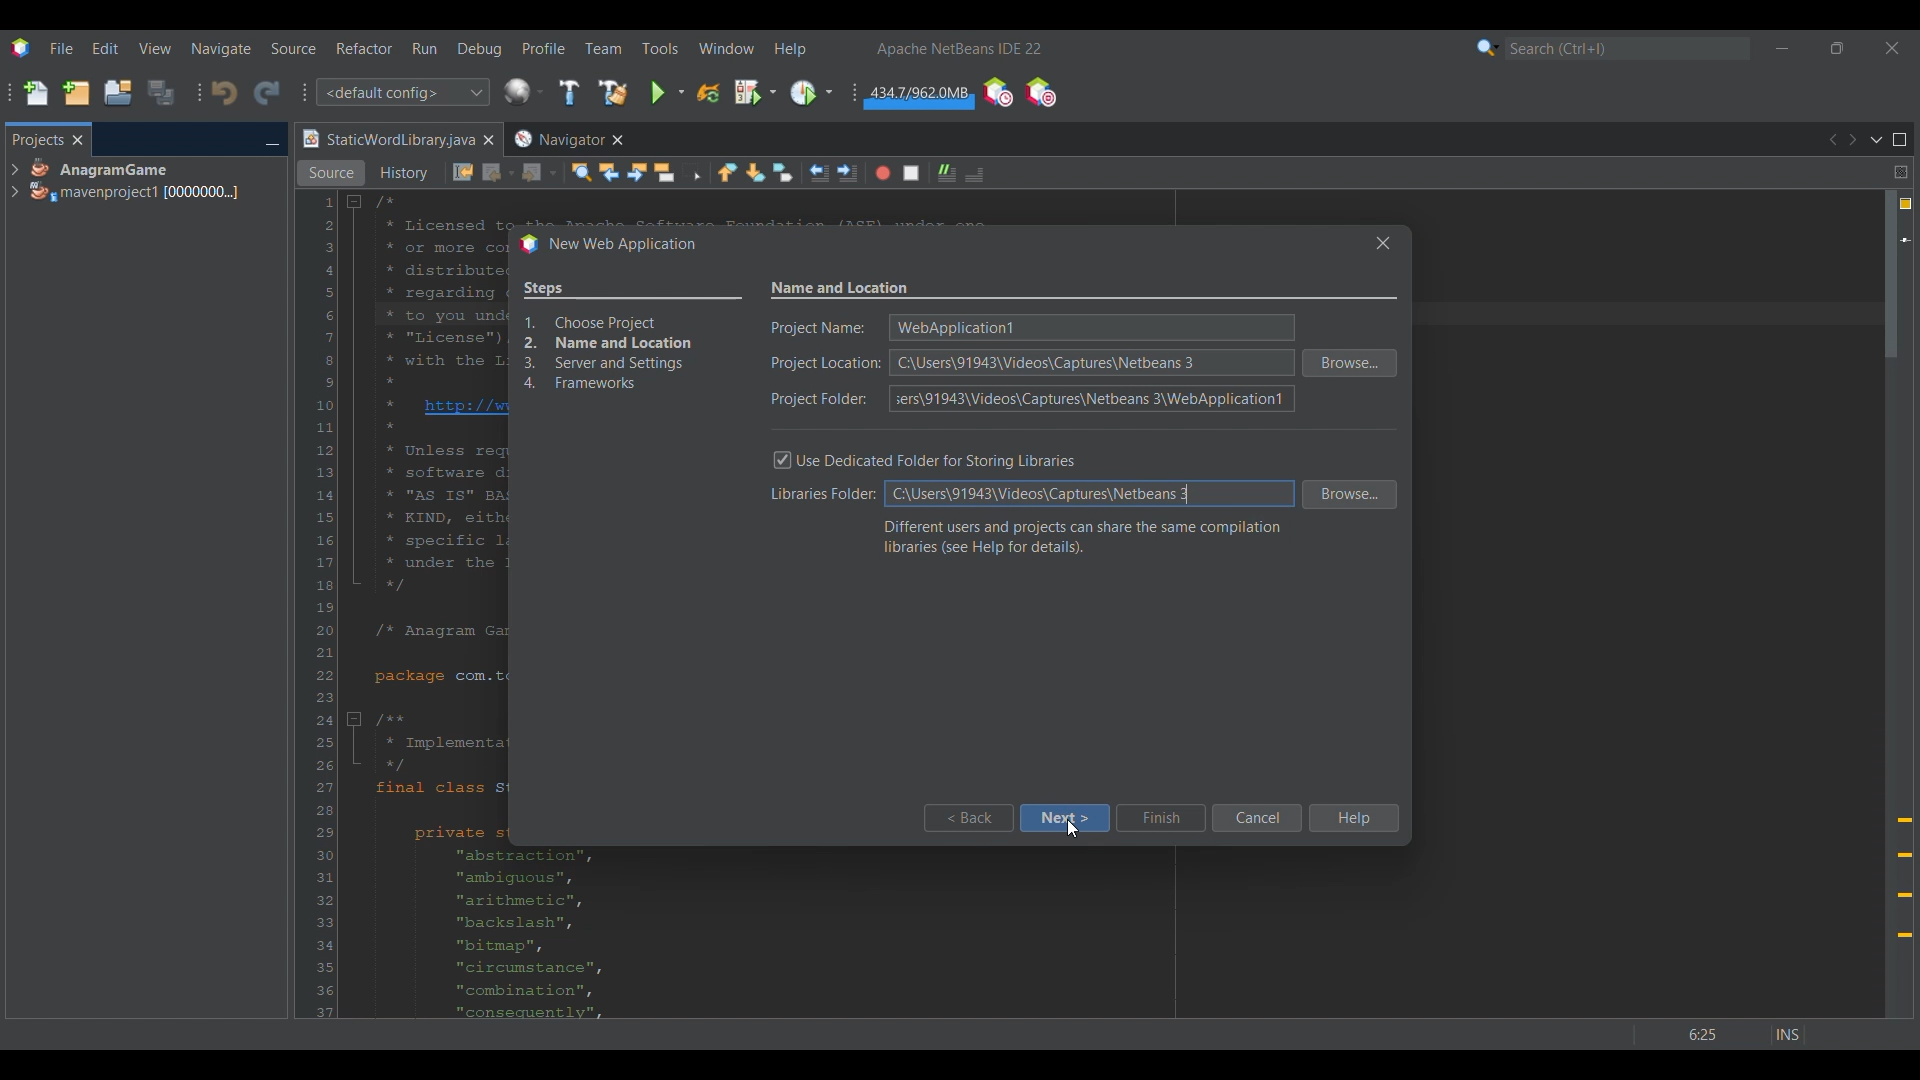  Describe the element at coordinates (1378, 242) in the screenshot. I see `` at that location.